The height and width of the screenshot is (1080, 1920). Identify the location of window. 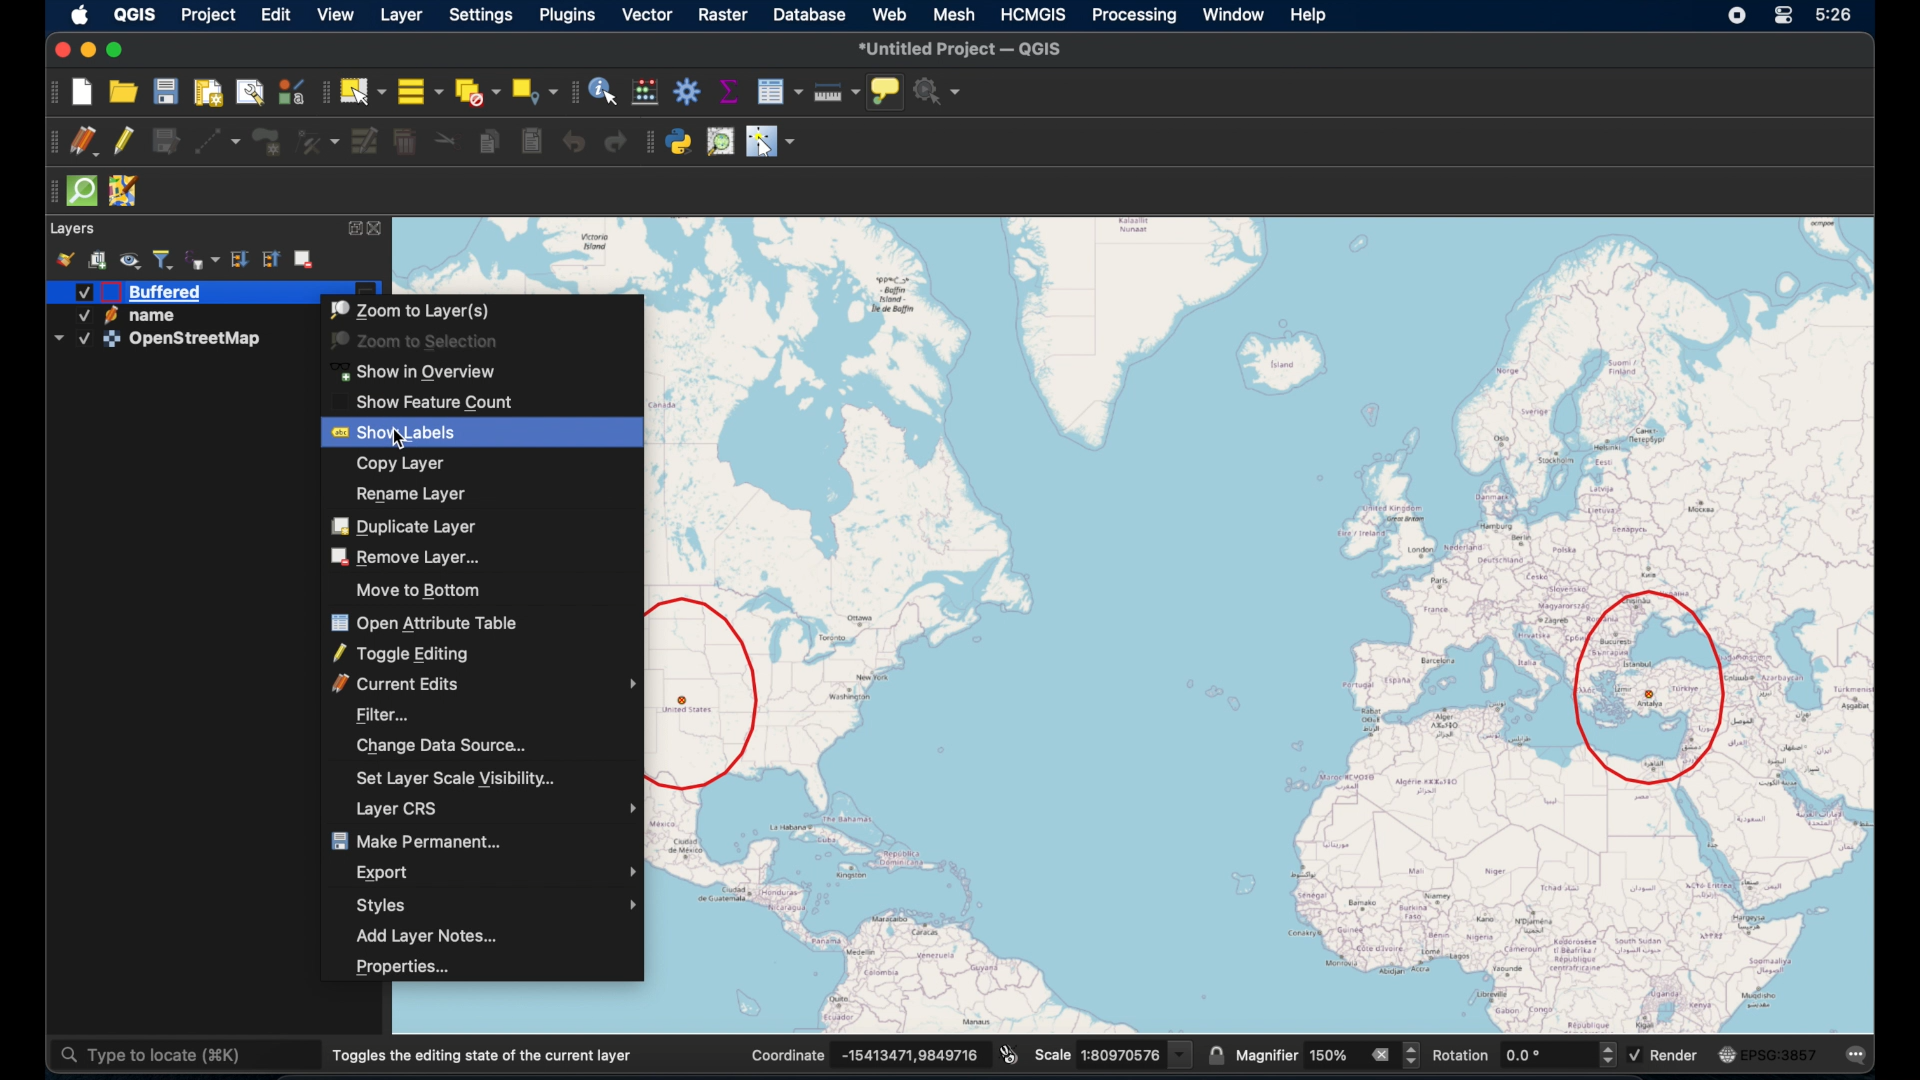
(1231, 14).